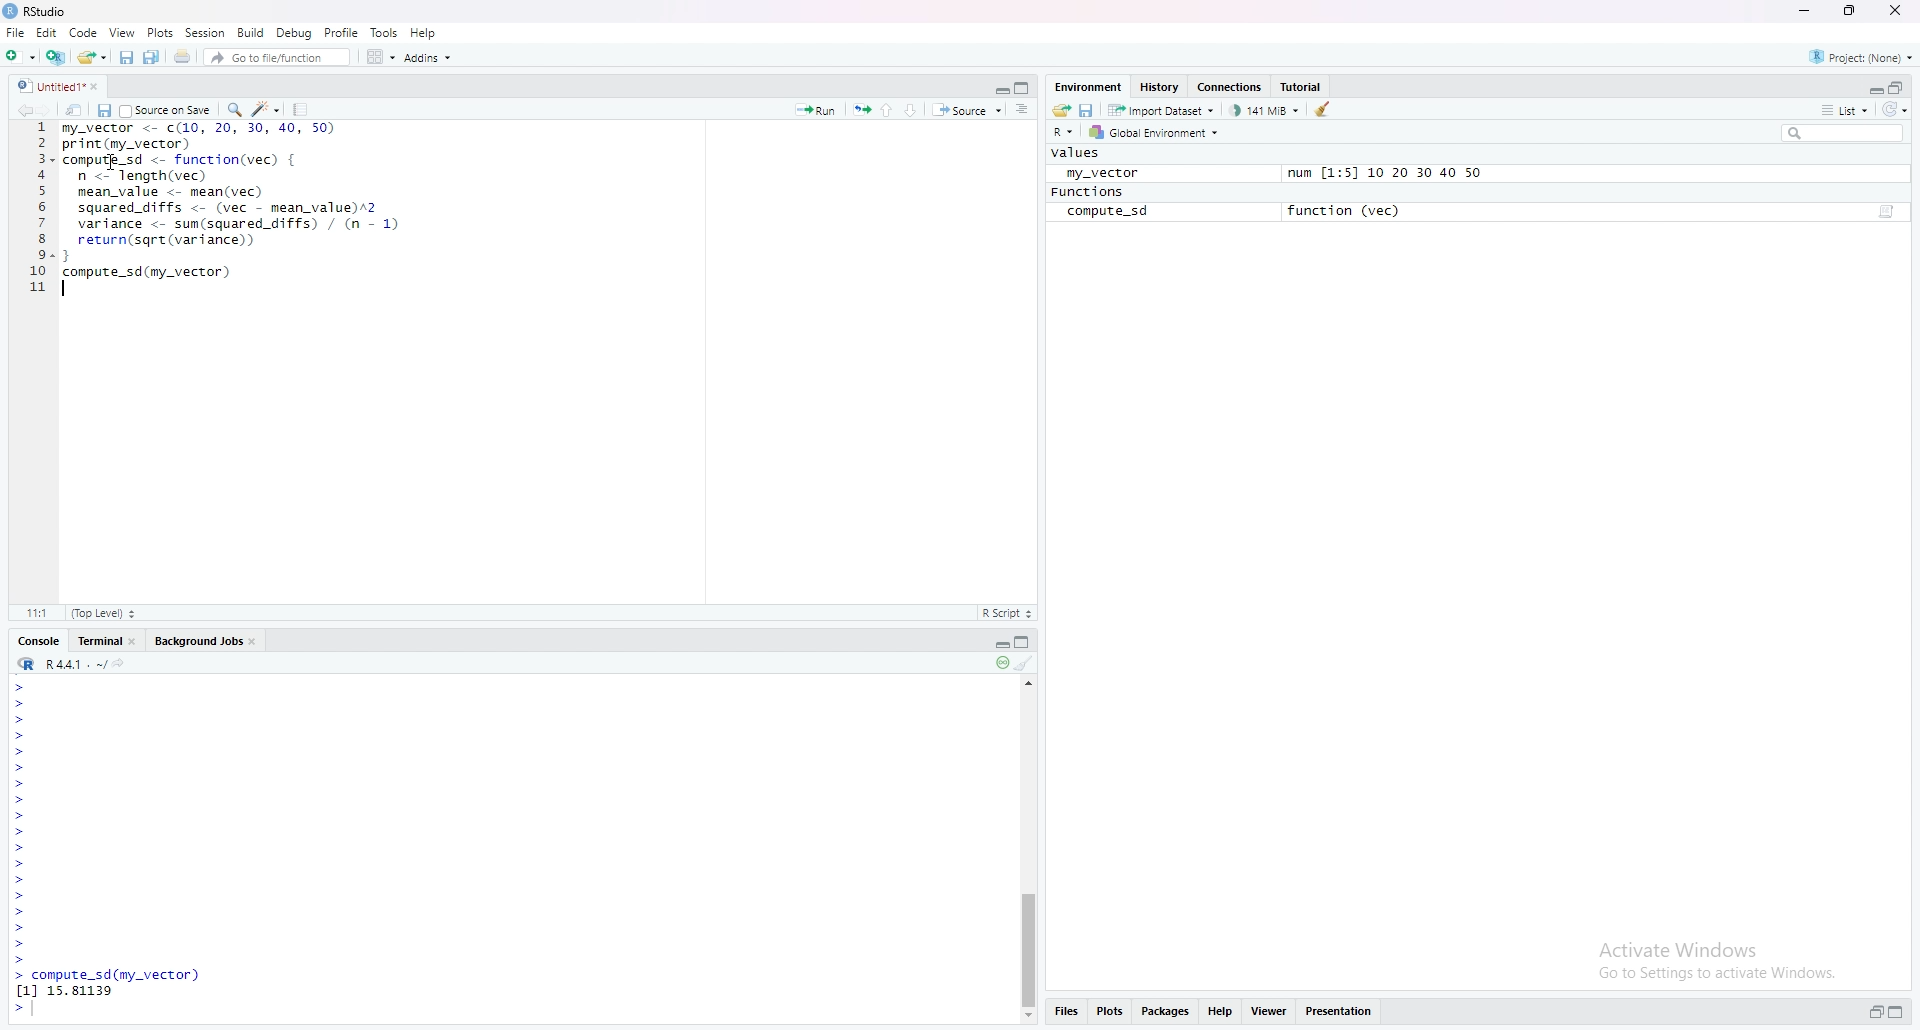 Image resolution: width=1920 pixels, height=1030 pixels. Describe the element at coordinates (23, 913) in the screenshot. I see `Prompt cursor` at that location.